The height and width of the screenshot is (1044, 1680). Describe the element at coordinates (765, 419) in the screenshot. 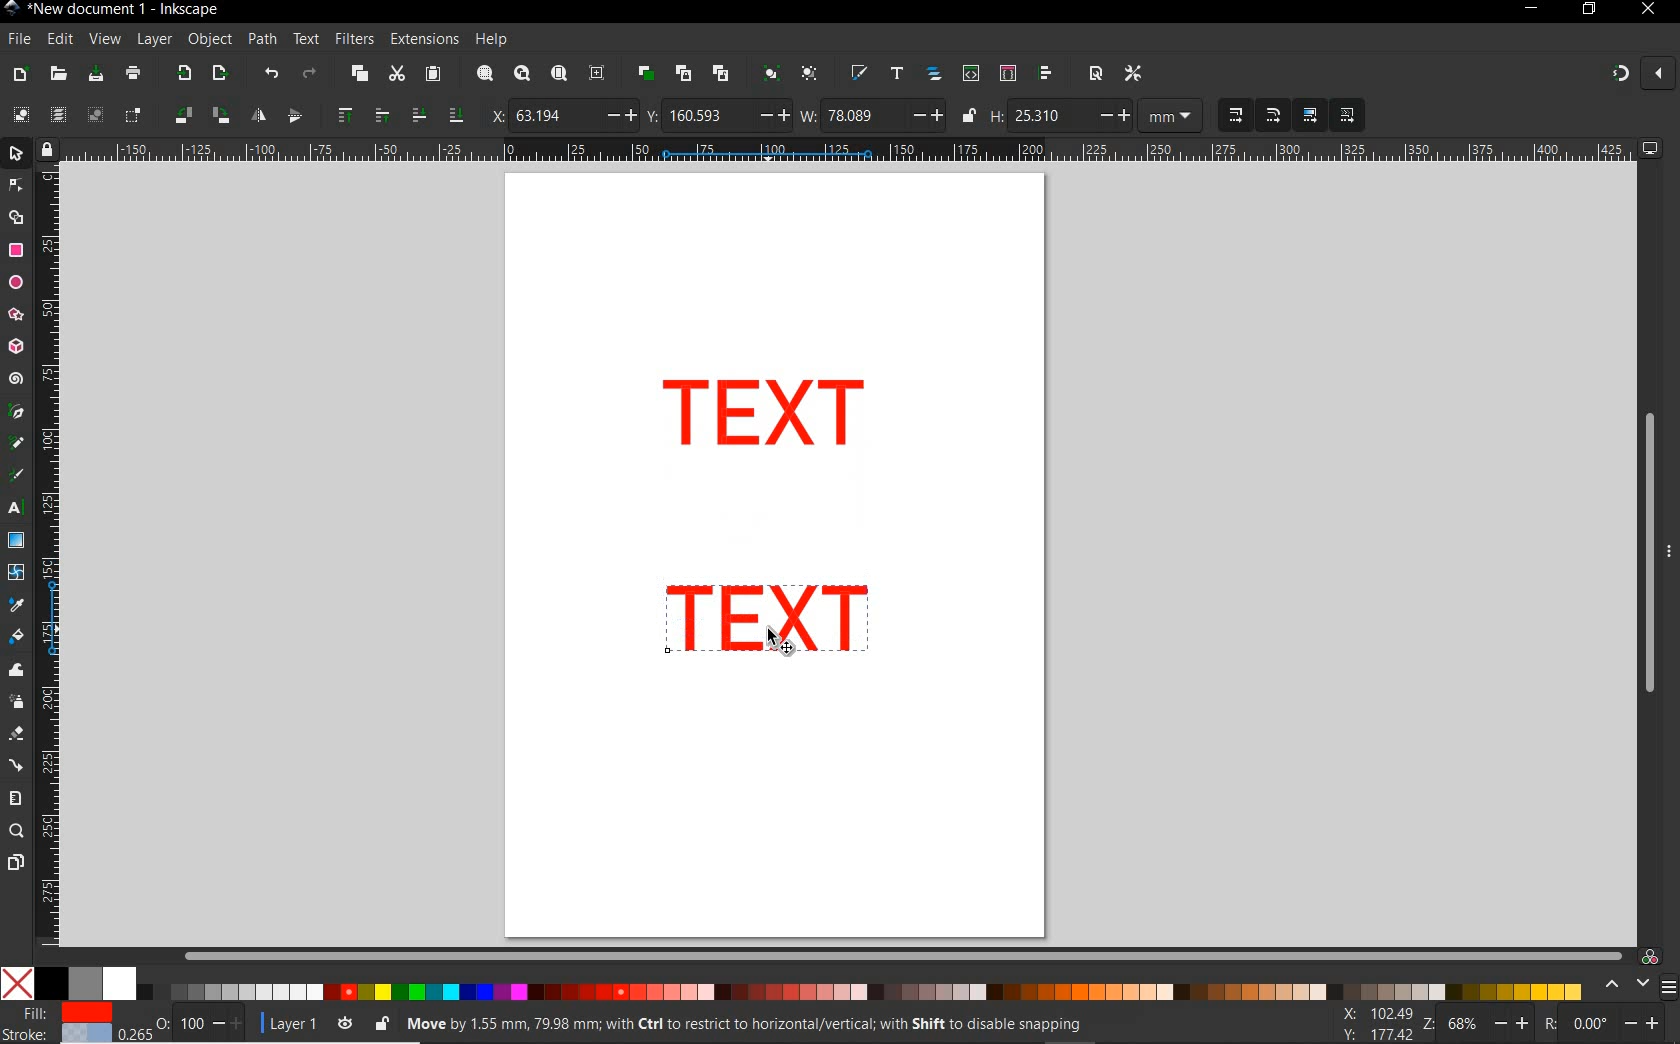

I see `duplicate created` at that location.